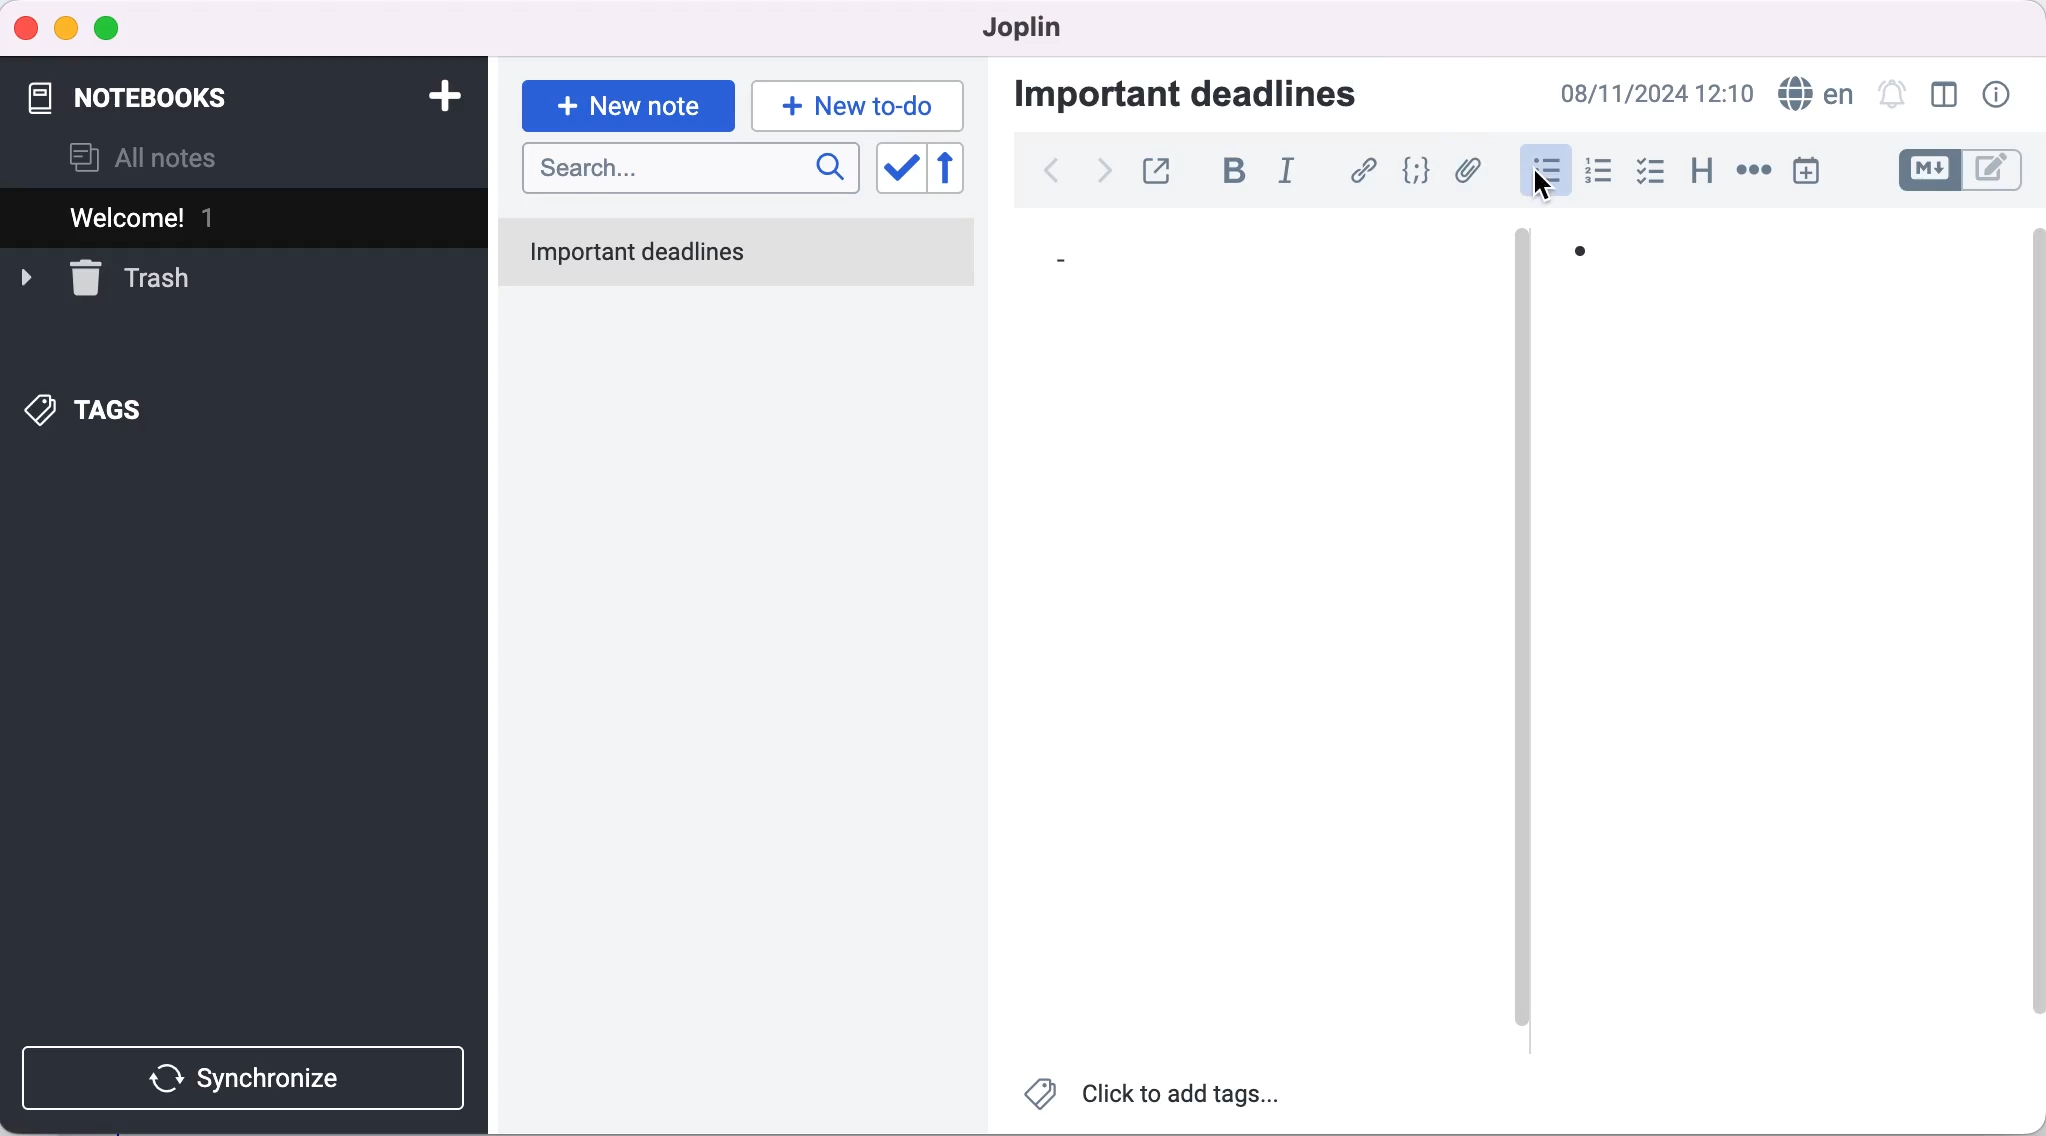 The image size is (2046, 1136). Describe the element at coordinates (958, 173) in the screenshot. I see `reverse sort order` at that location.